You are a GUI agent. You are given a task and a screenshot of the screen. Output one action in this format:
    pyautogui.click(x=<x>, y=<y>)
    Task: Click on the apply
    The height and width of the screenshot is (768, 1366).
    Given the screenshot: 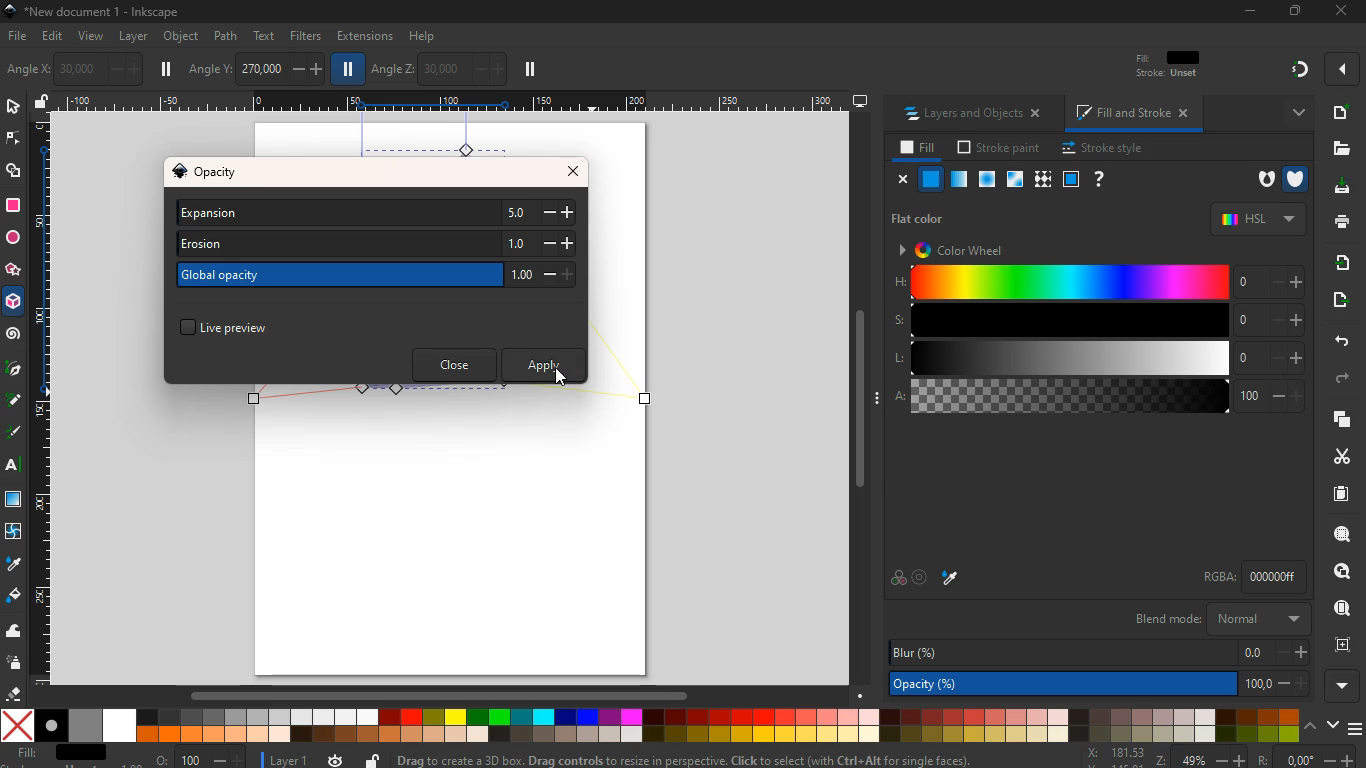 What is the action you would take?
    pyautogui.click(x=545, y=365)
    